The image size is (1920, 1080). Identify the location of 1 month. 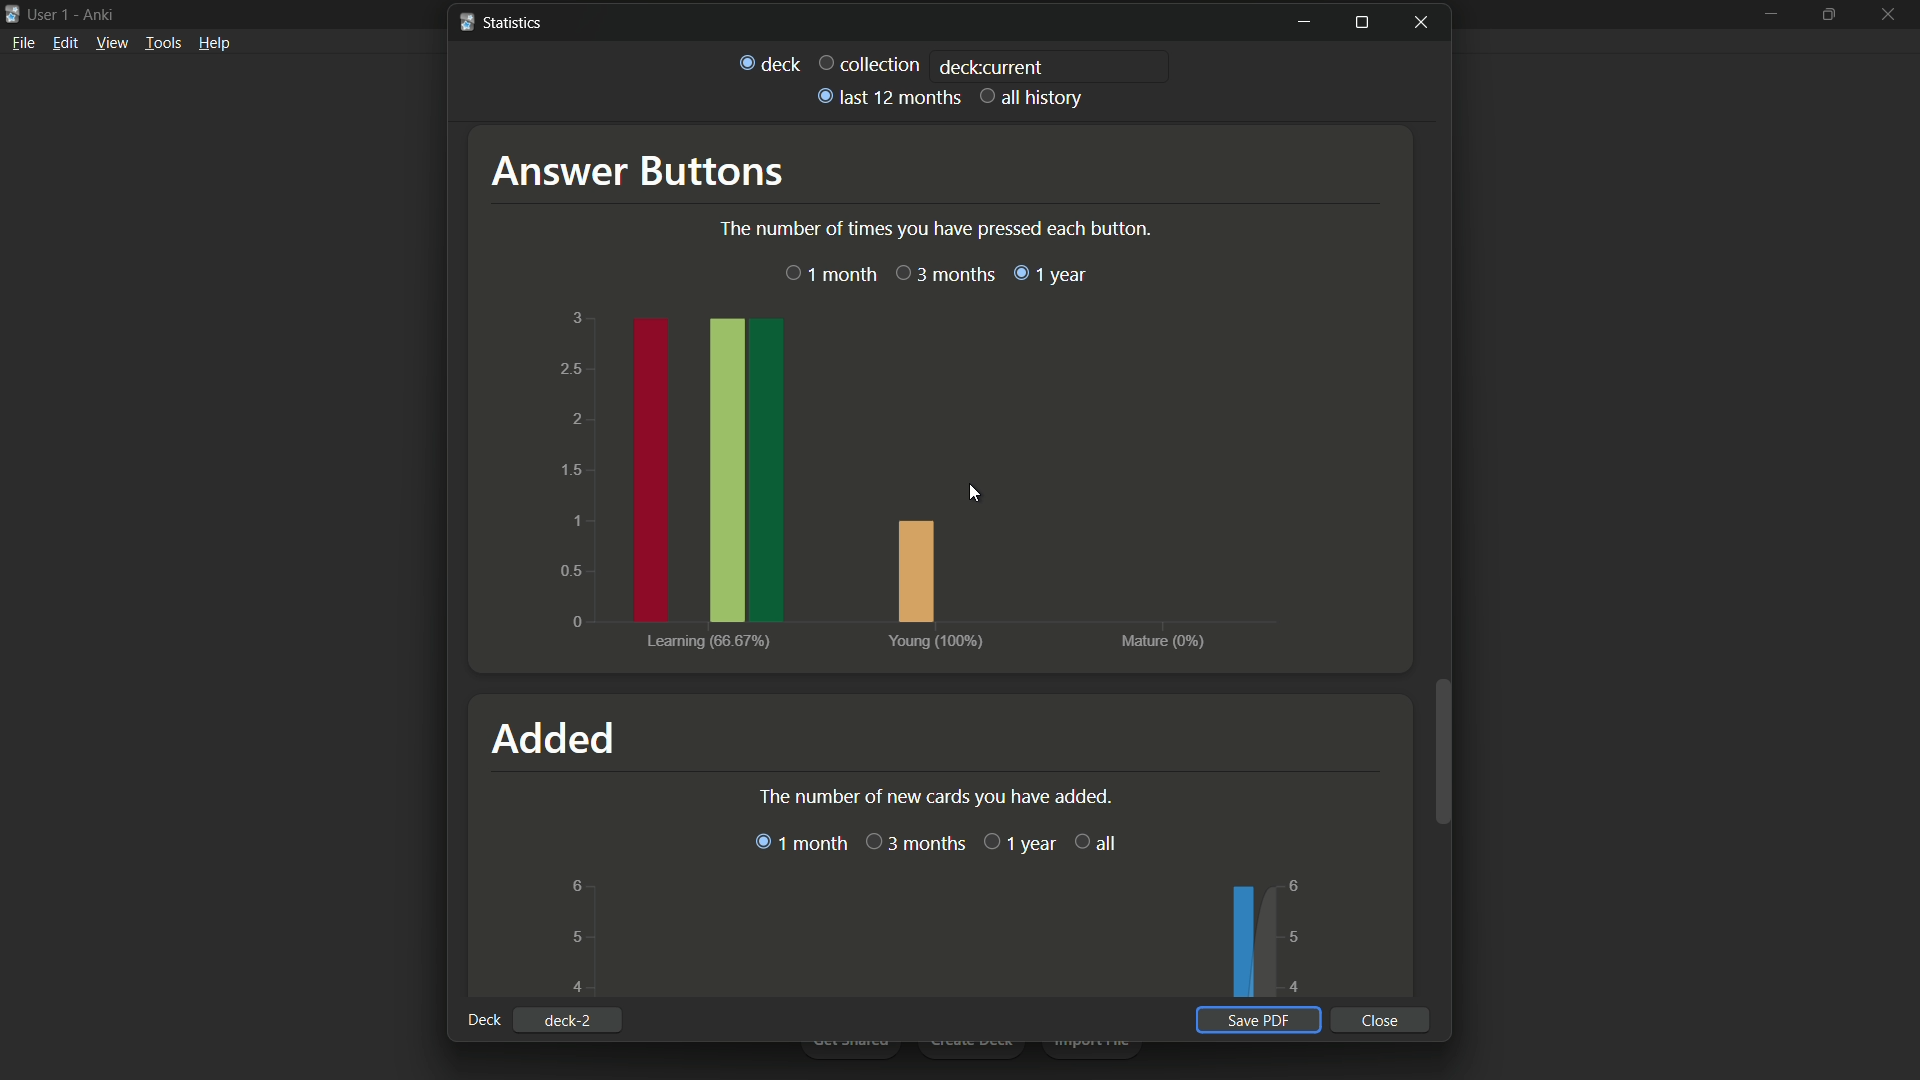
(829, 275).